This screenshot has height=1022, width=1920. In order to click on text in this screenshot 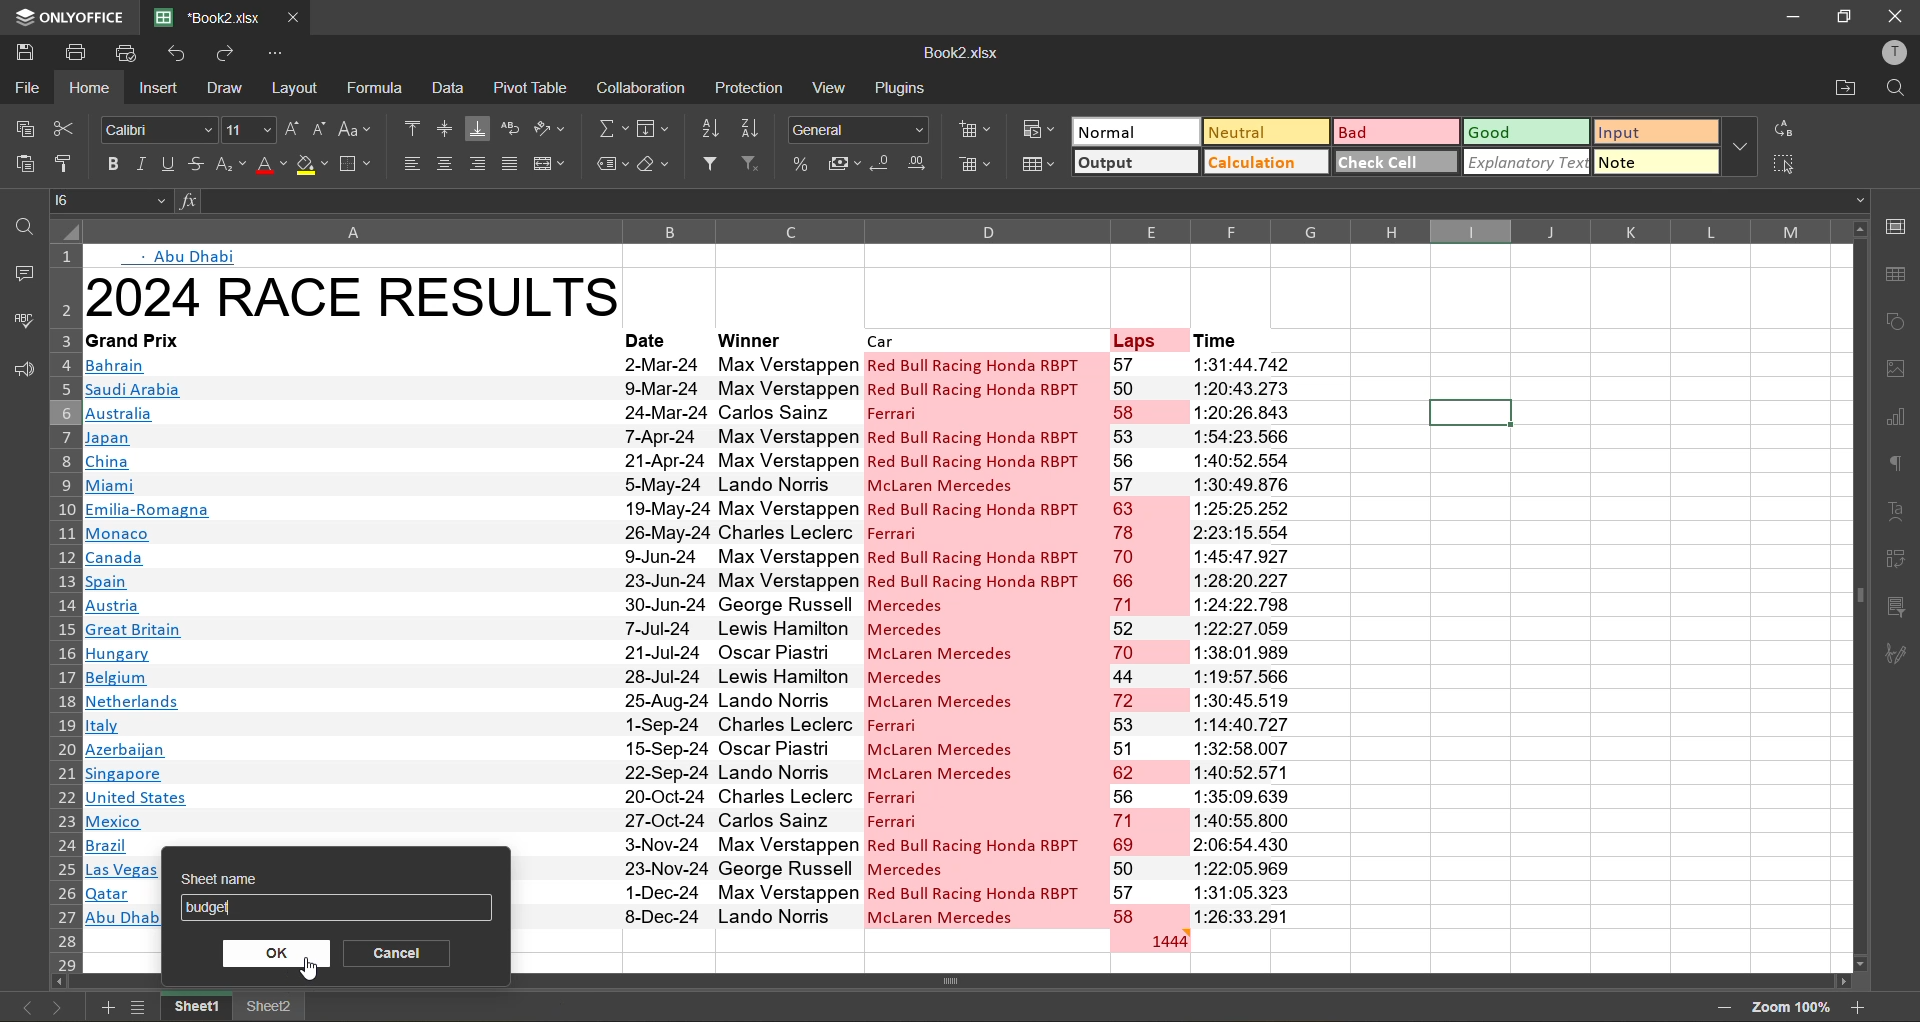, I will do `click(183, 255)`.